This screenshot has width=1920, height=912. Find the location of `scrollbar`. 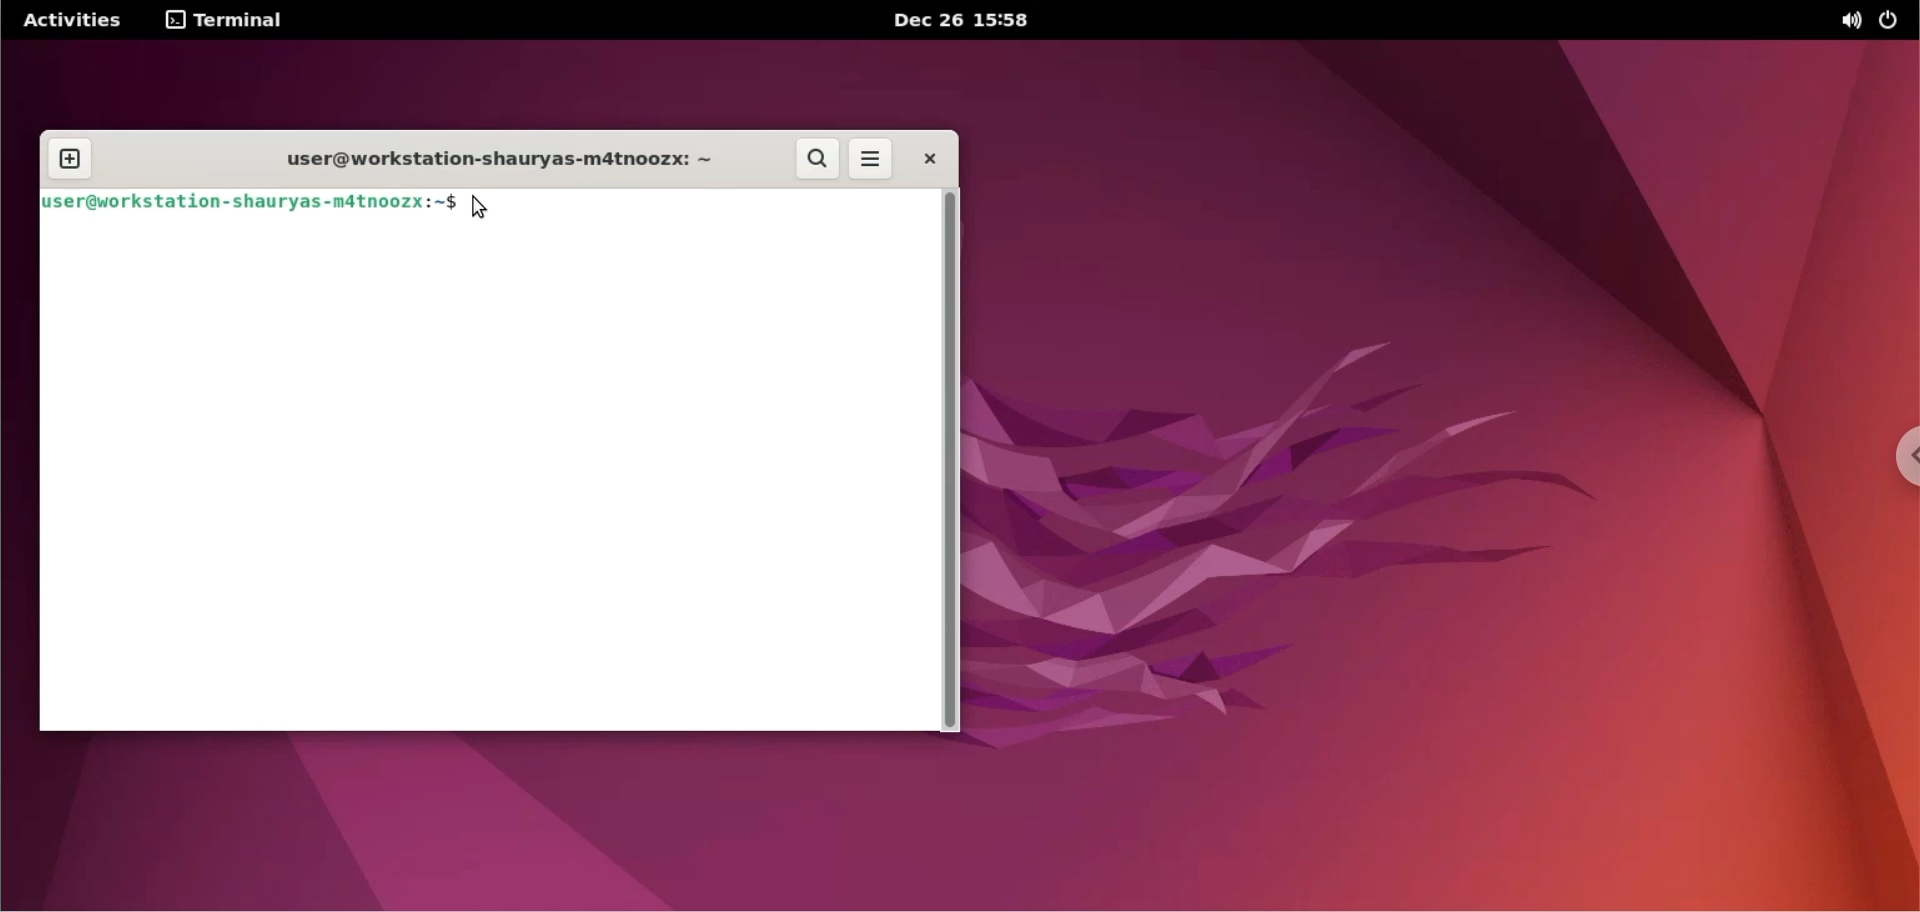

scrollbar is located at coordinates (950, 461).